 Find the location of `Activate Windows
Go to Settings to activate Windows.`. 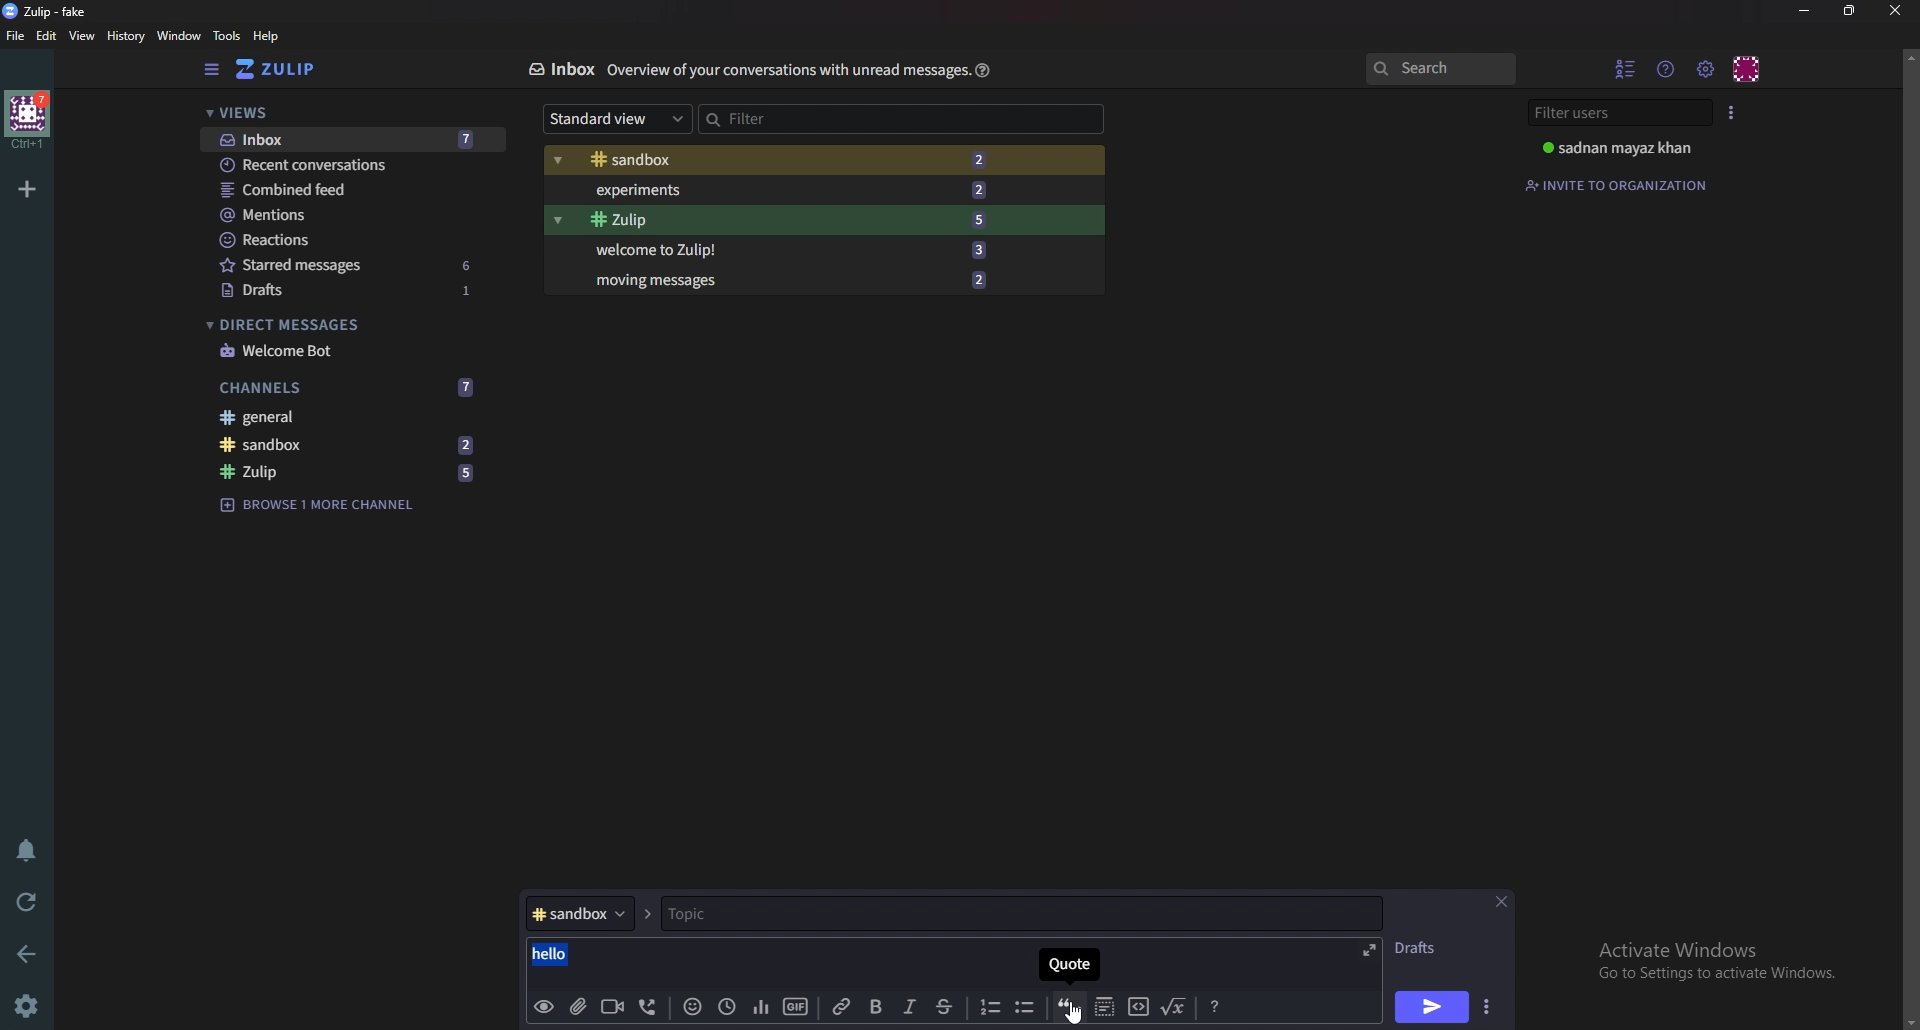

Activate Windows
Go to Settings to activate Windows. is located at coordinates (1715, 964).